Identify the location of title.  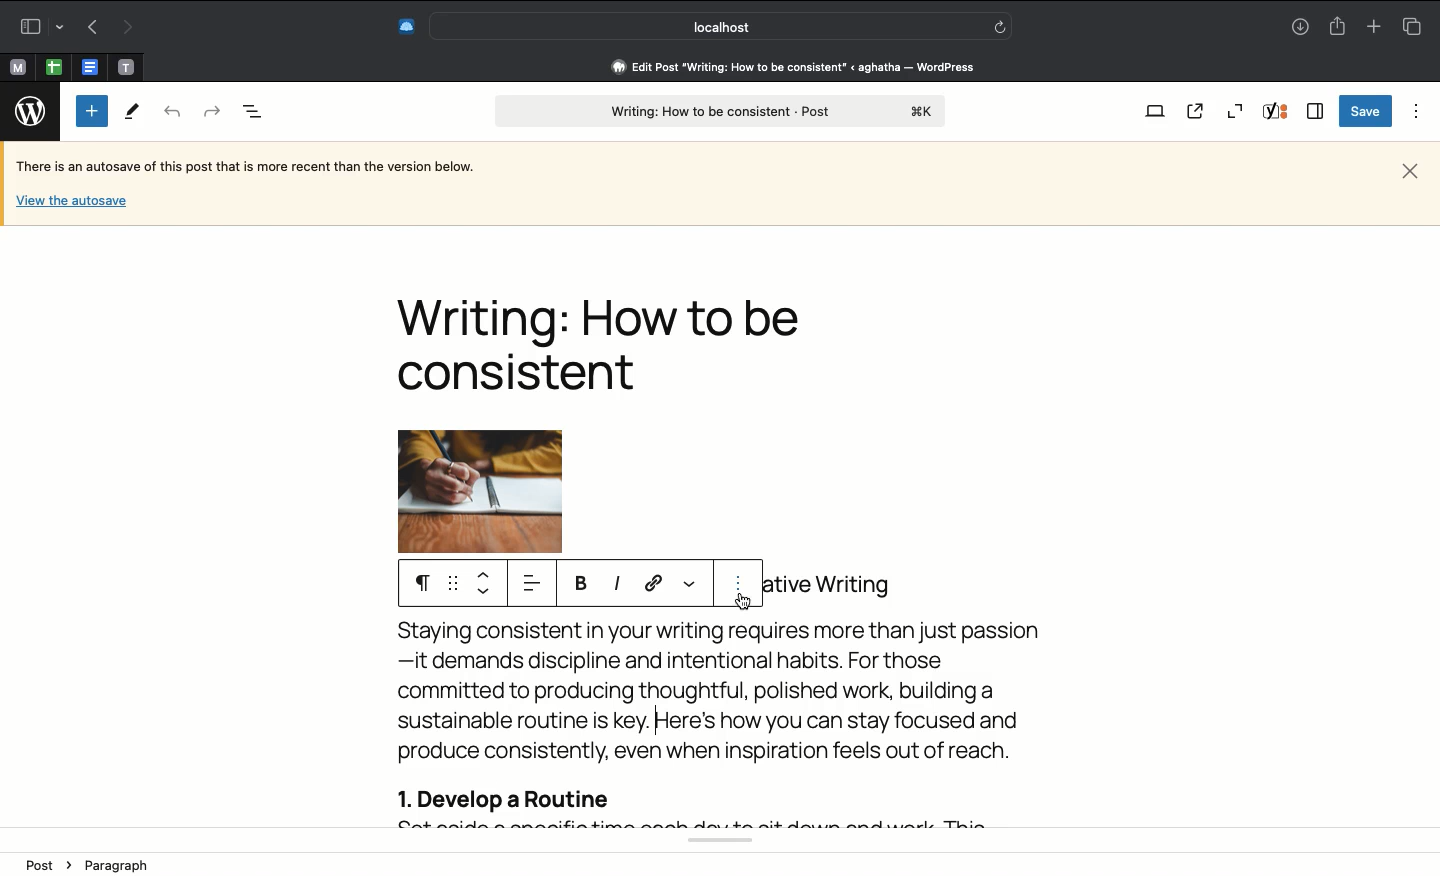
(836, 582).